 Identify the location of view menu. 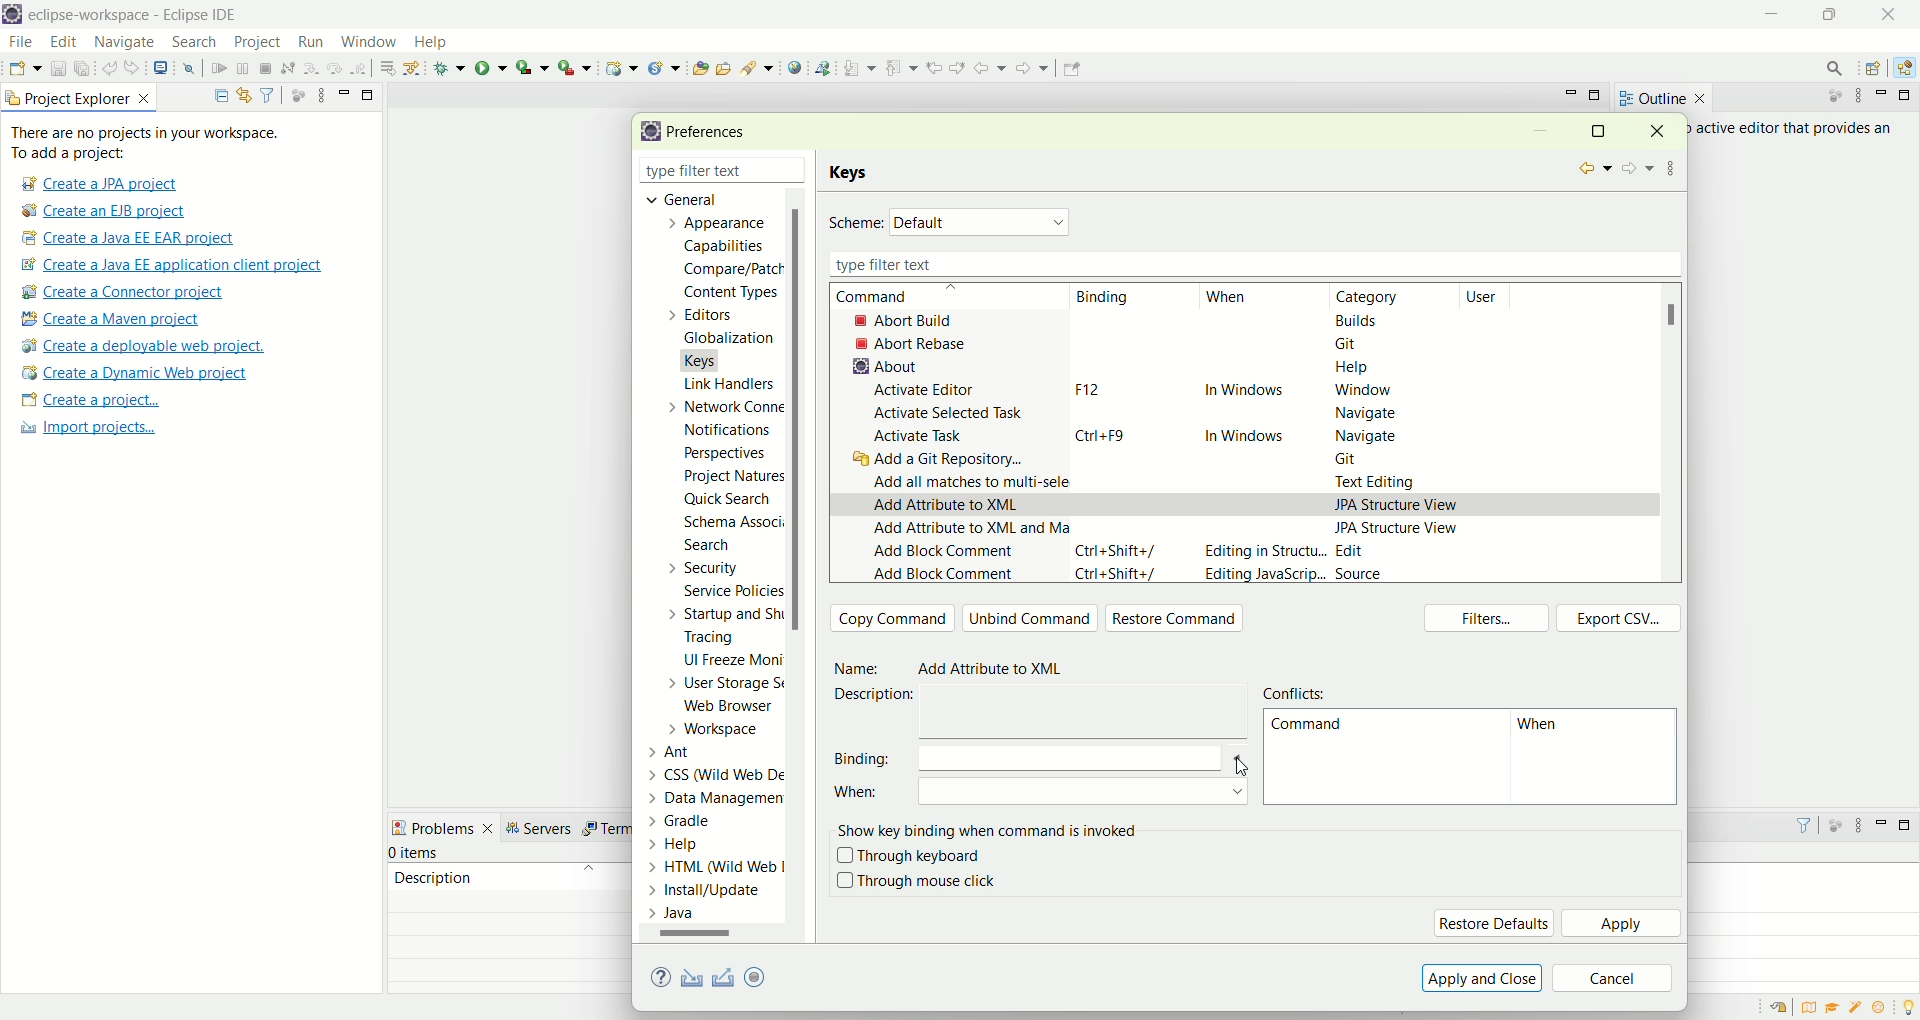
(1673, 165).